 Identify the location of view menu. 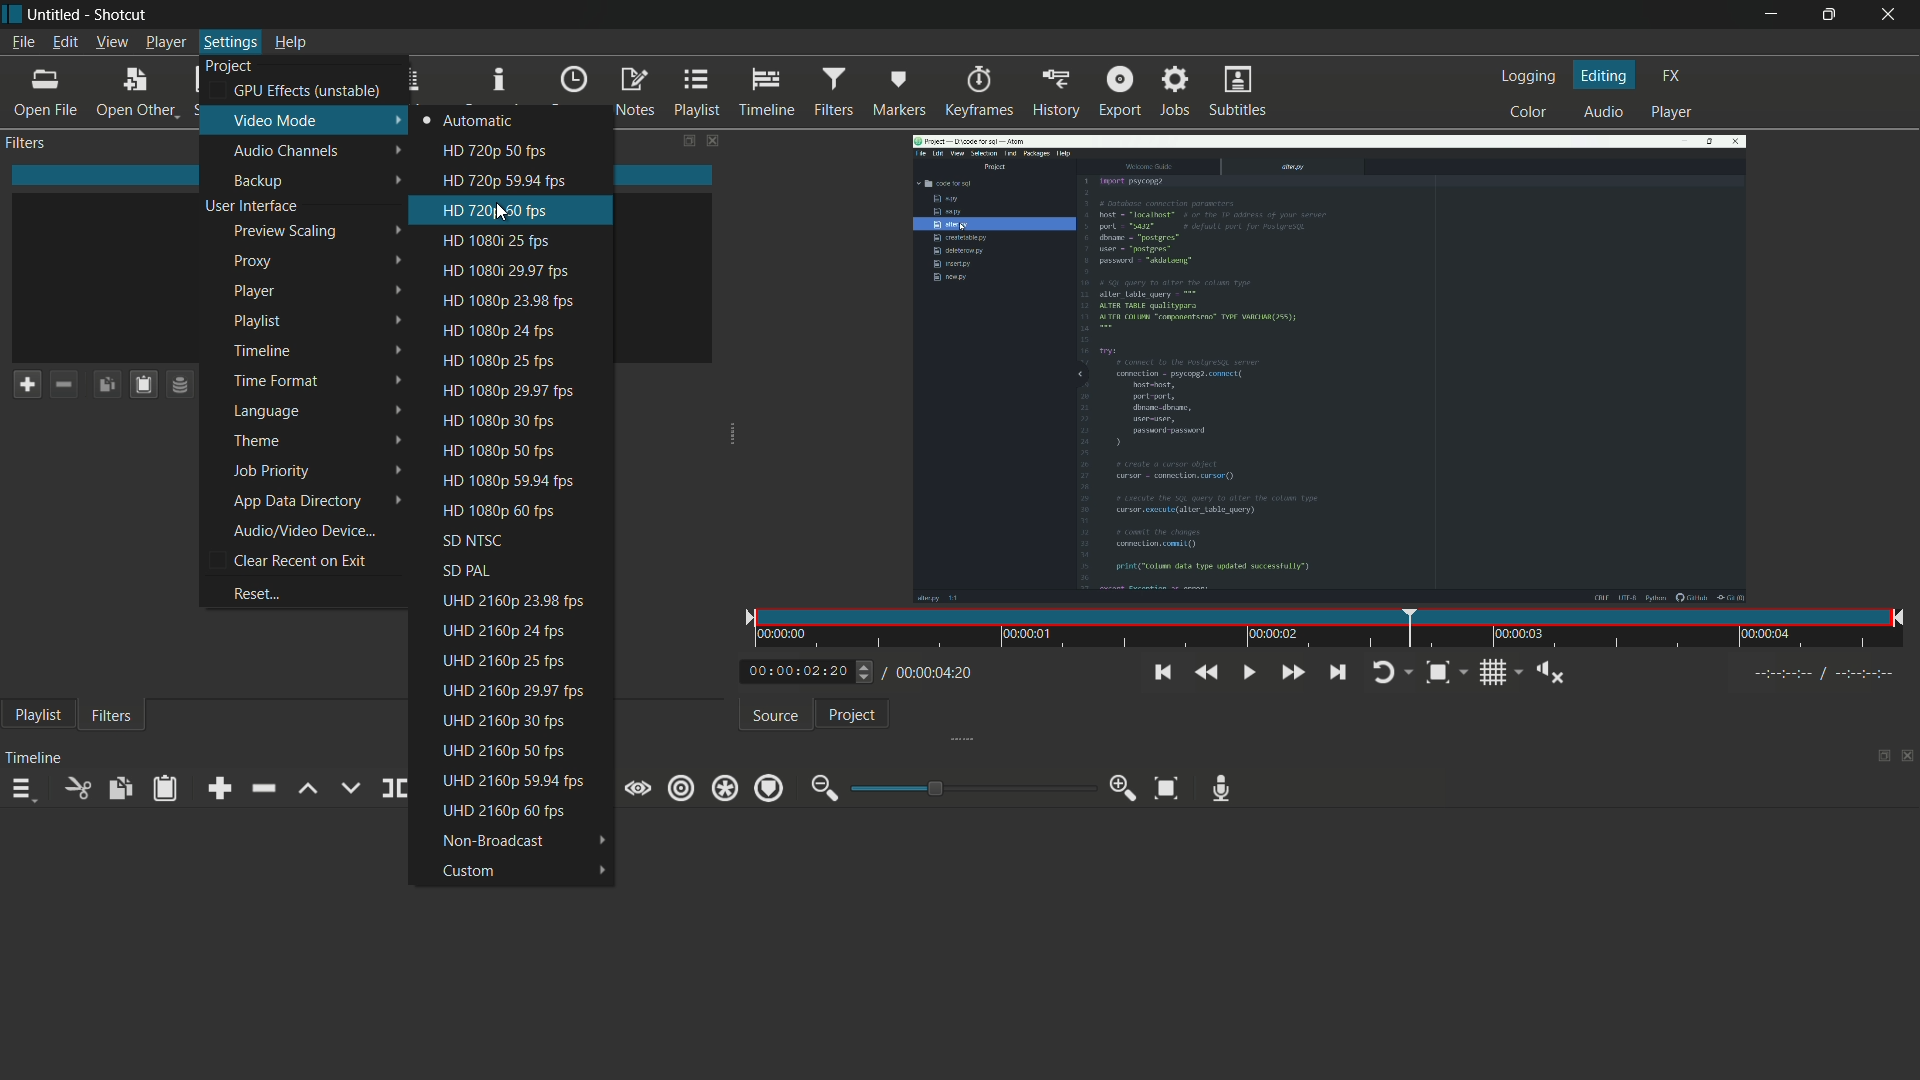
(112, 44).